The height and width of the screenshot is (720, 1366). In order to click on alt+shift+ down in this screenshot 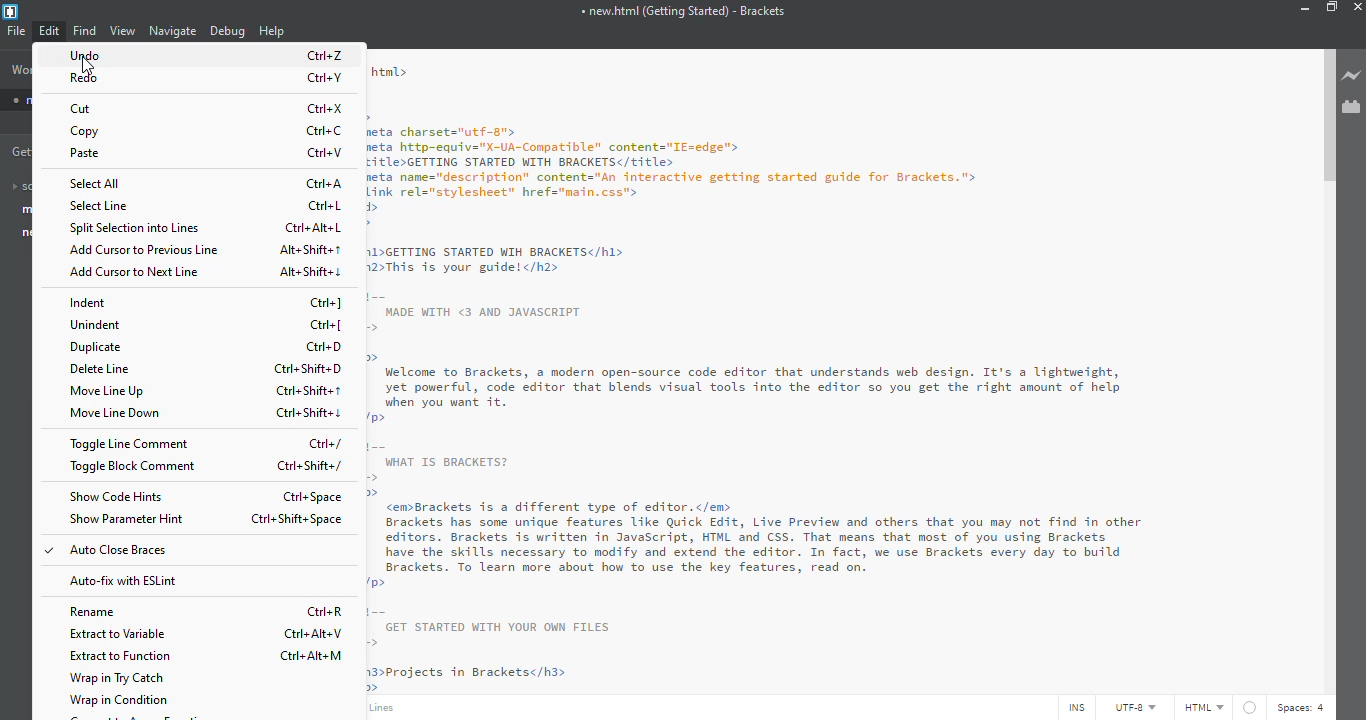, I will do `click(310, 272)`.